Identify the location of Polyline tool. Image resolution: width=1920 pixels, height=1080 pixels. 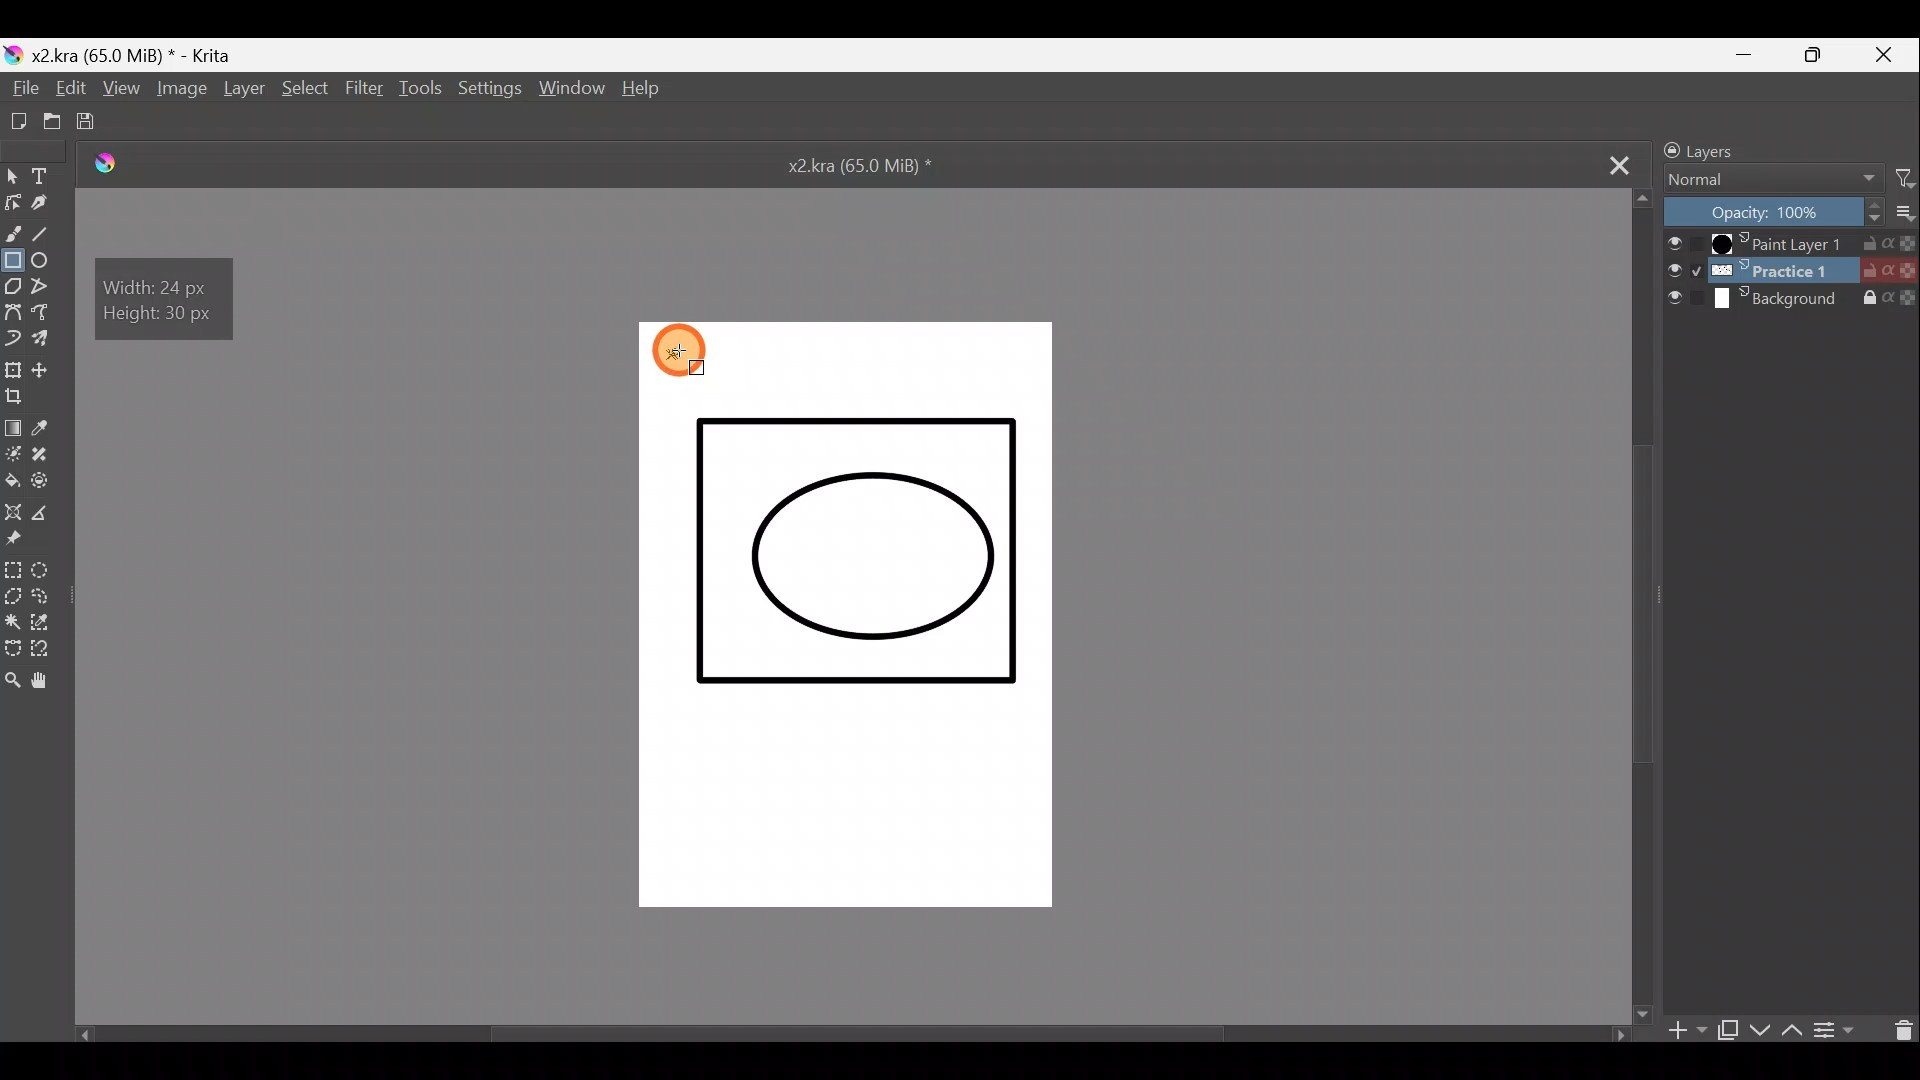
(46, 290).